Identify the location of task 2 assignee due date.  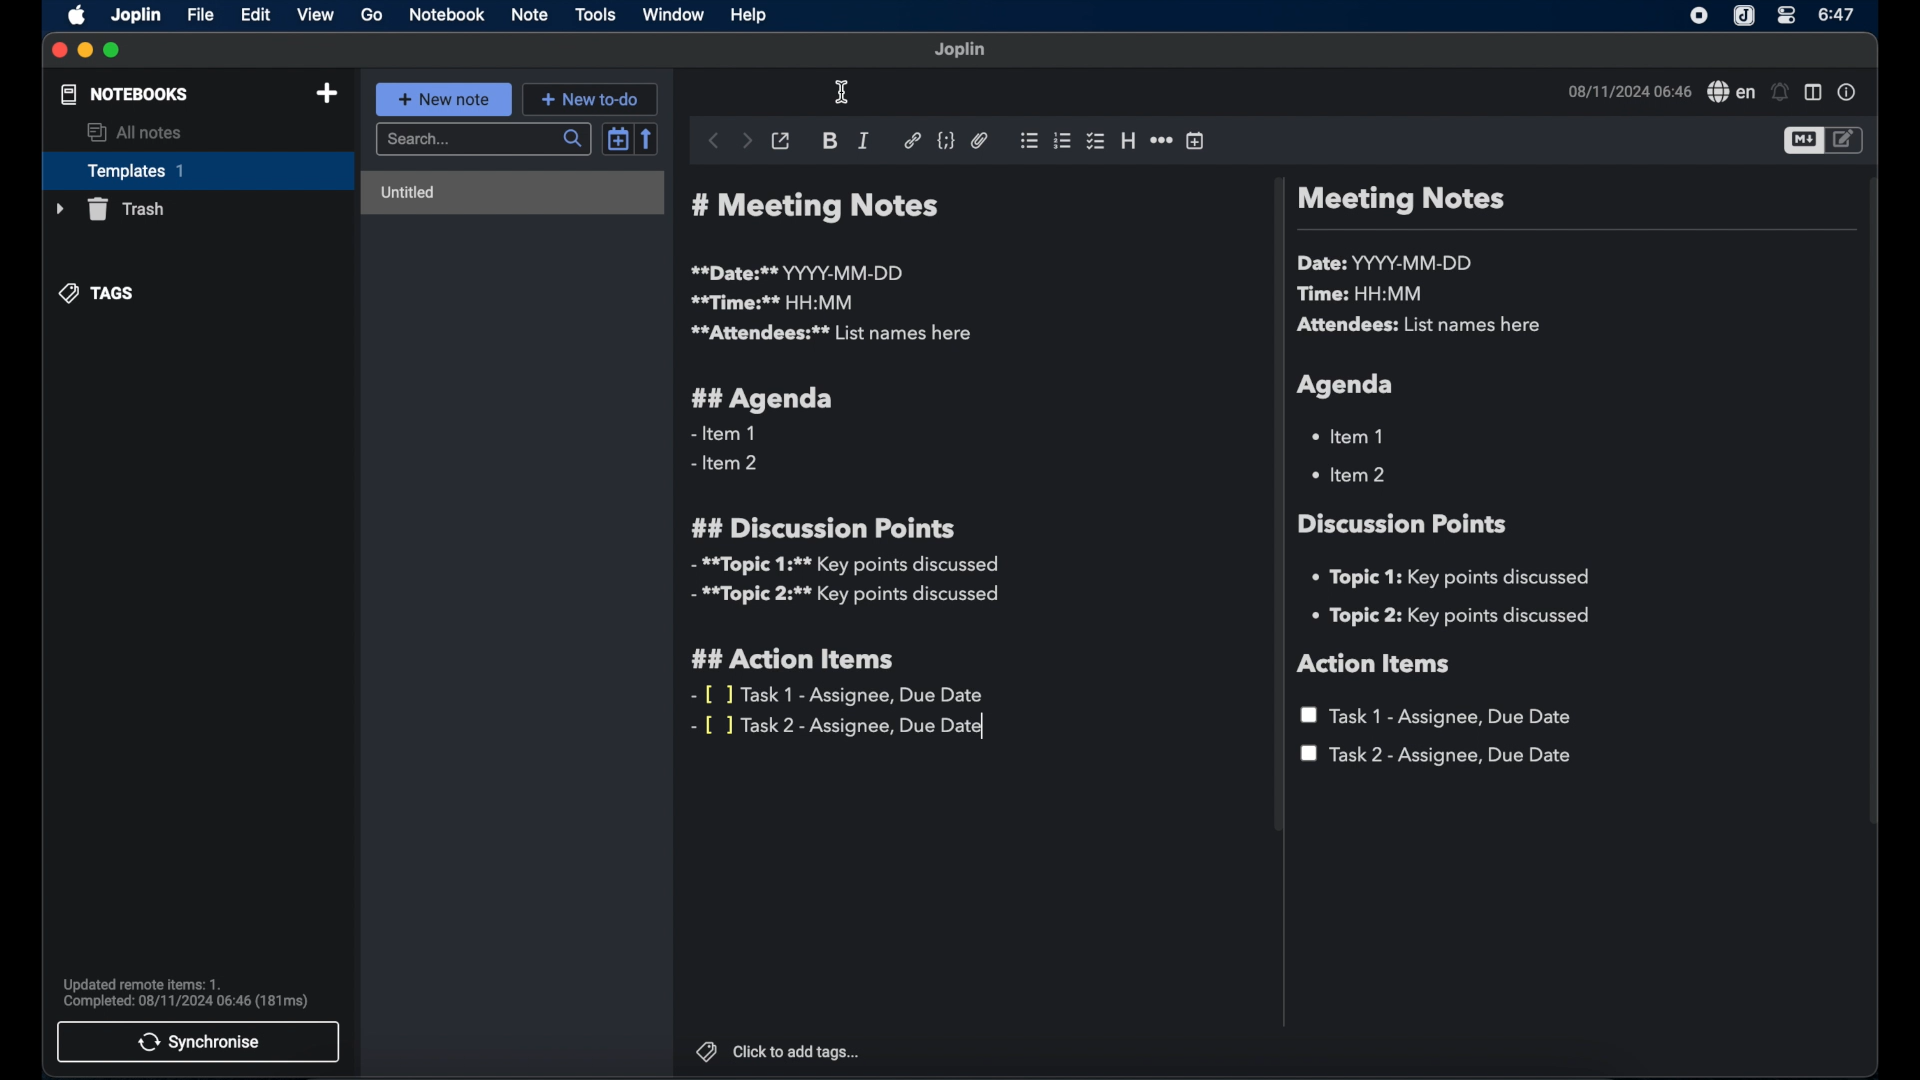
(1437, 756).